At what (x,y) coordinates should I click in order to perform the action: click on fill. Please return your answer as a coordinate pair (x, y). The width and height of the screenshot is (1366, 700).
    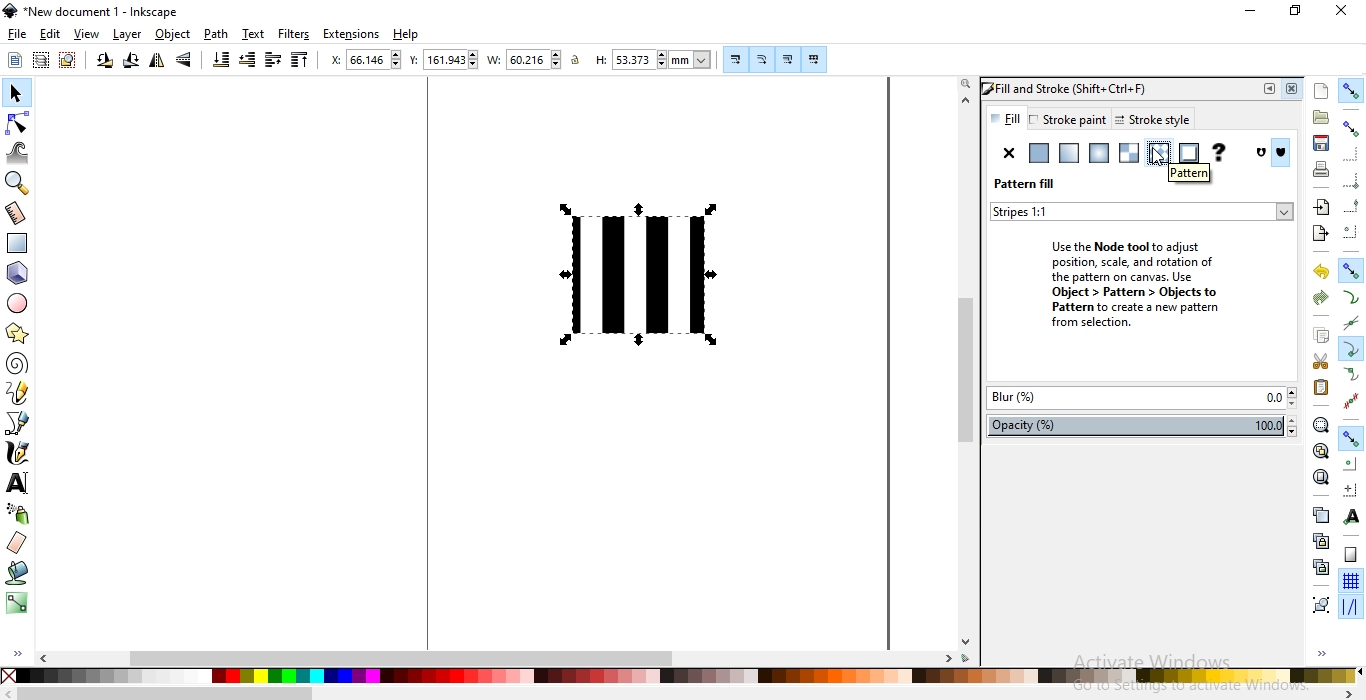
    Looking at the image, I should click on (1005, 118).